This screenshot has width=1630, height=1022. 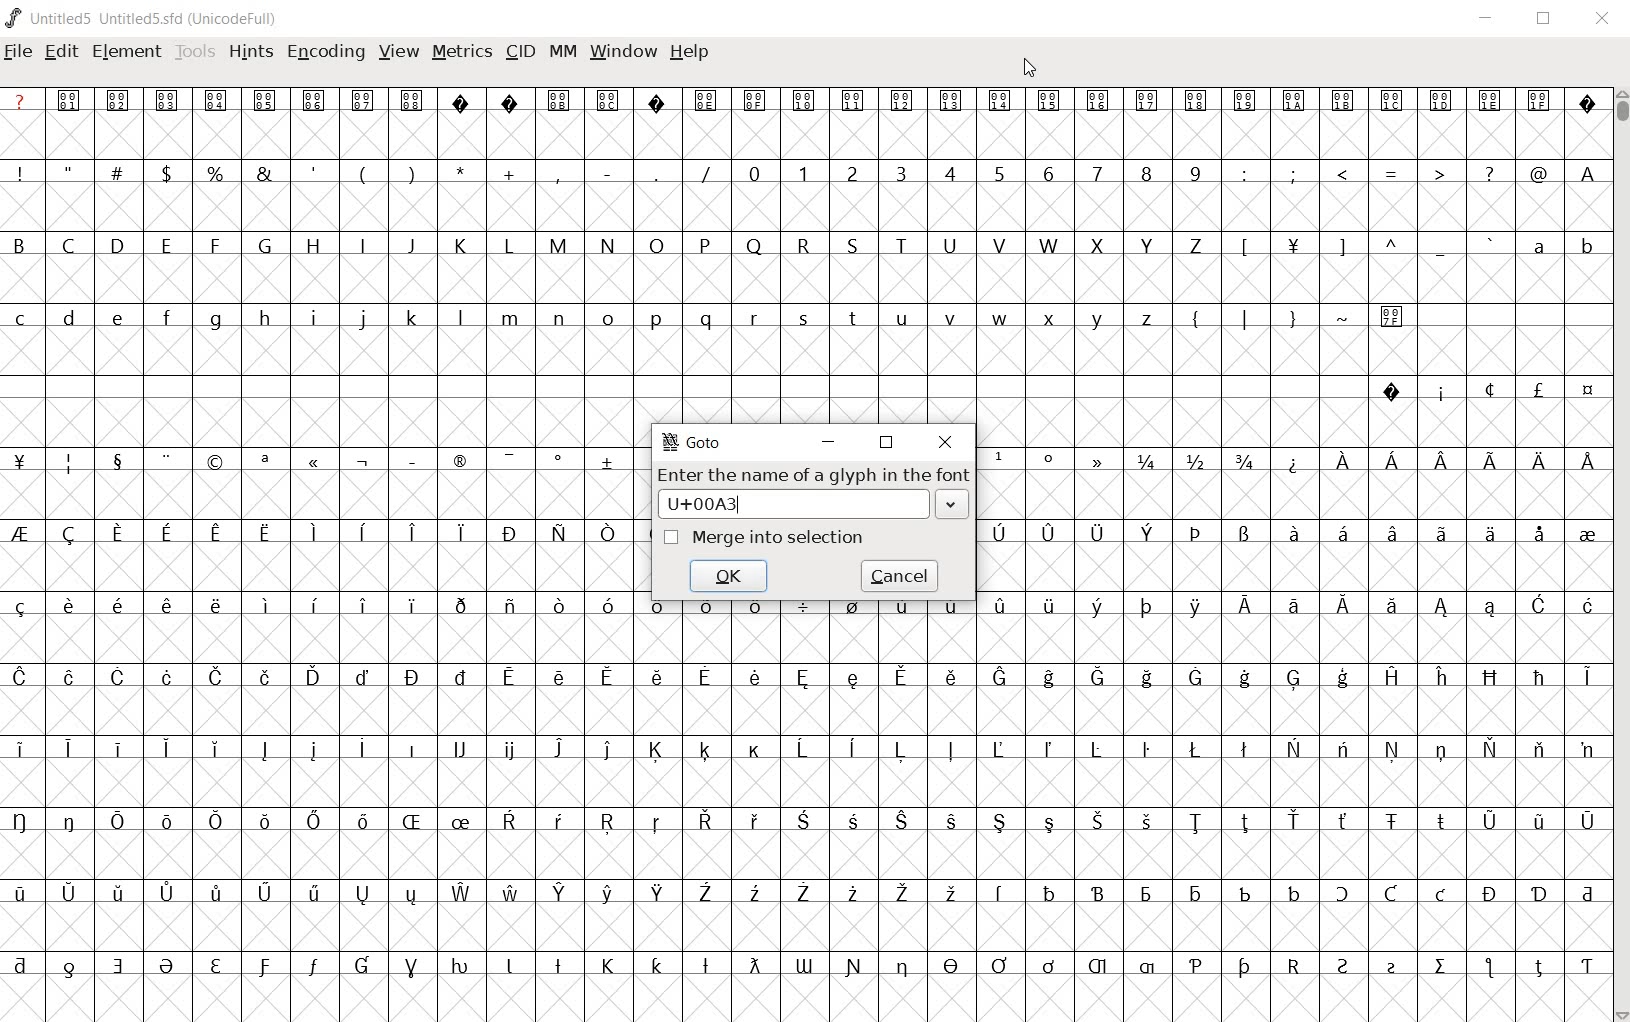 I want to click on #, so click(x=122, y=174).